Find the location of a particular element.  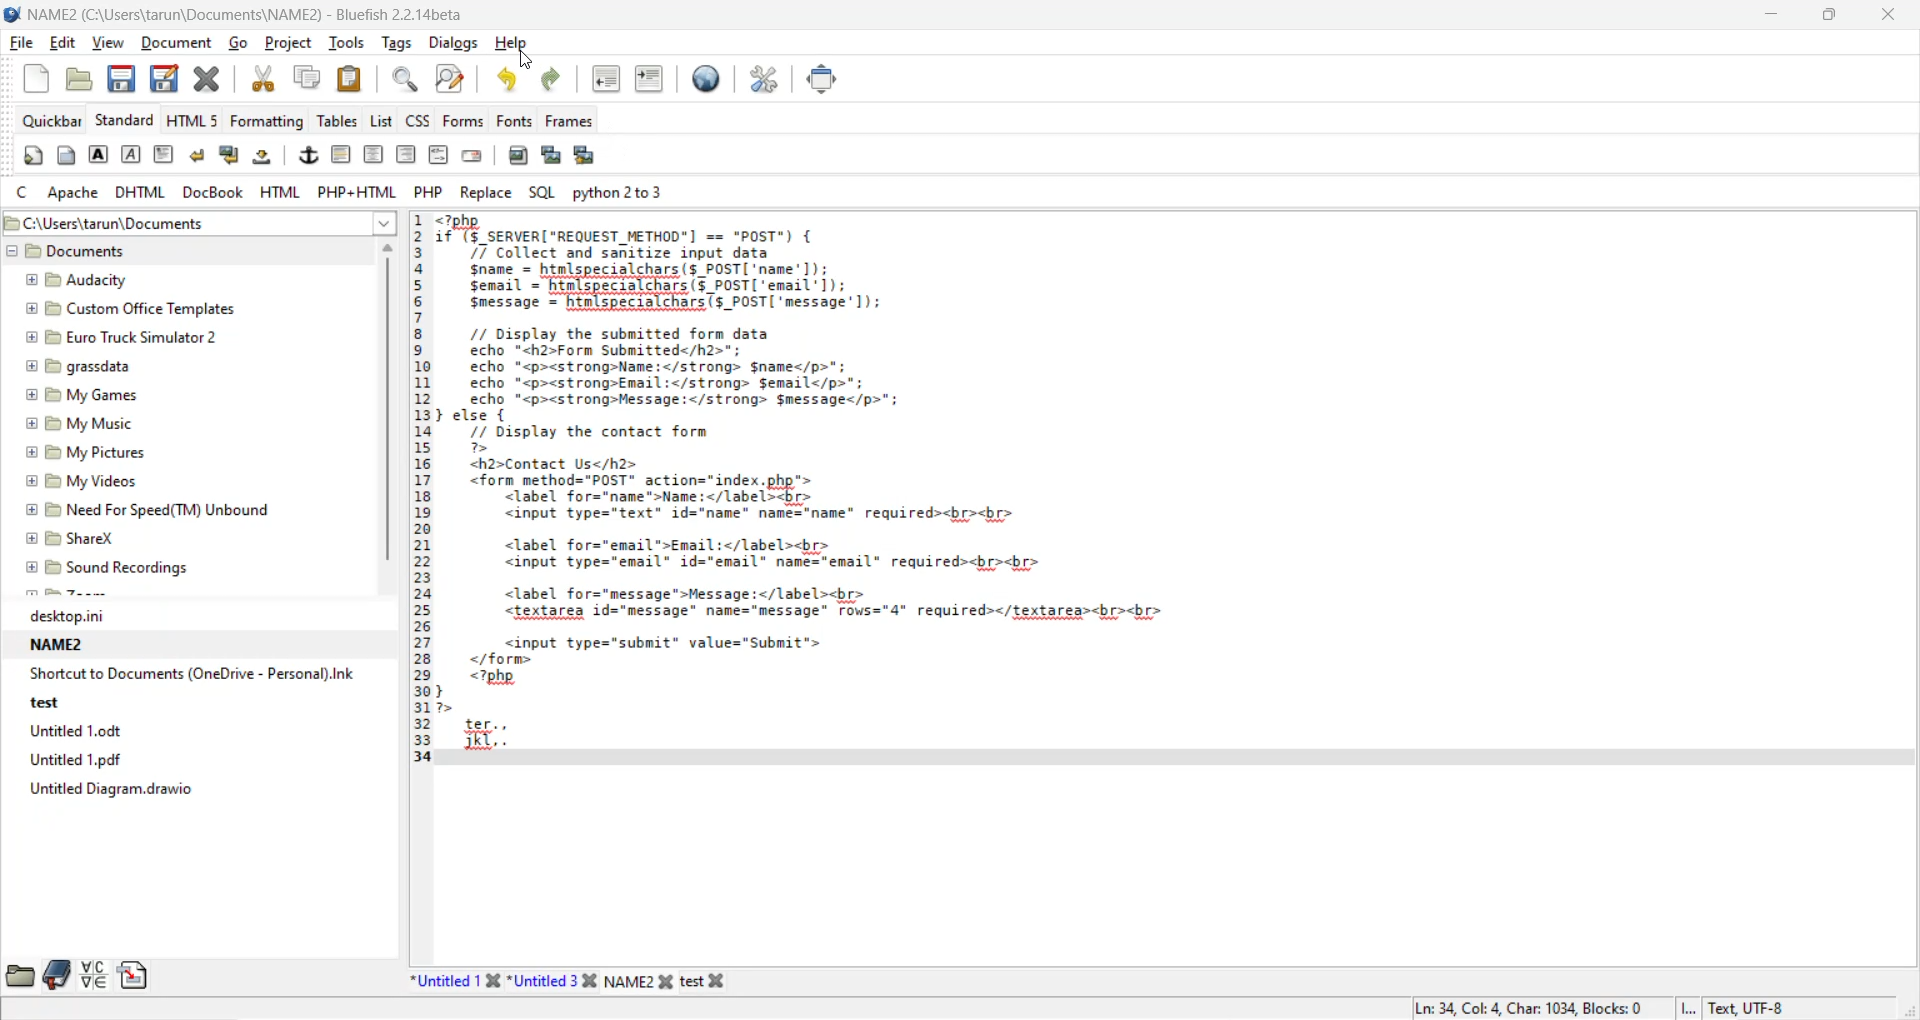

Untitled 138 is located at coordinates (450, 981).